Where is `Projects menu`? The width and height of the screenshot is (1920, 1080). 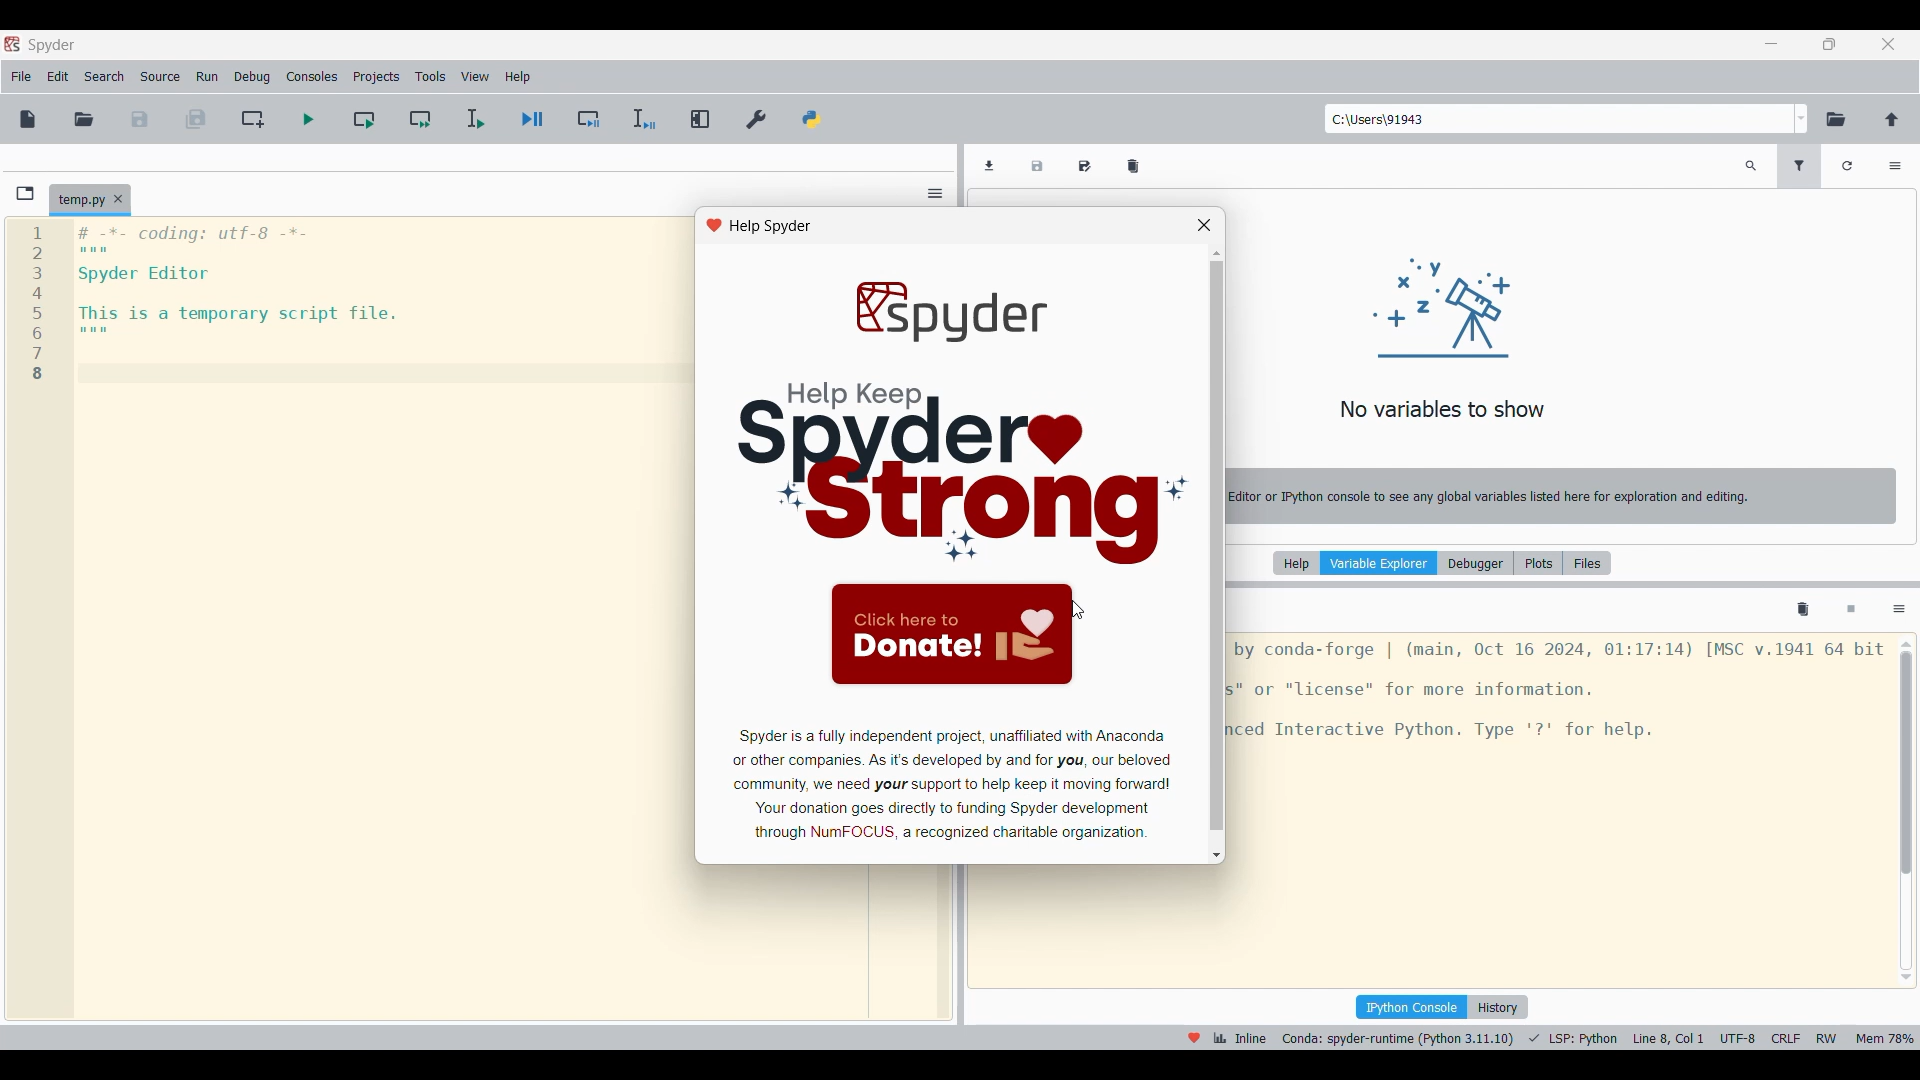
Projects menu is located at coordinates (377, 76).